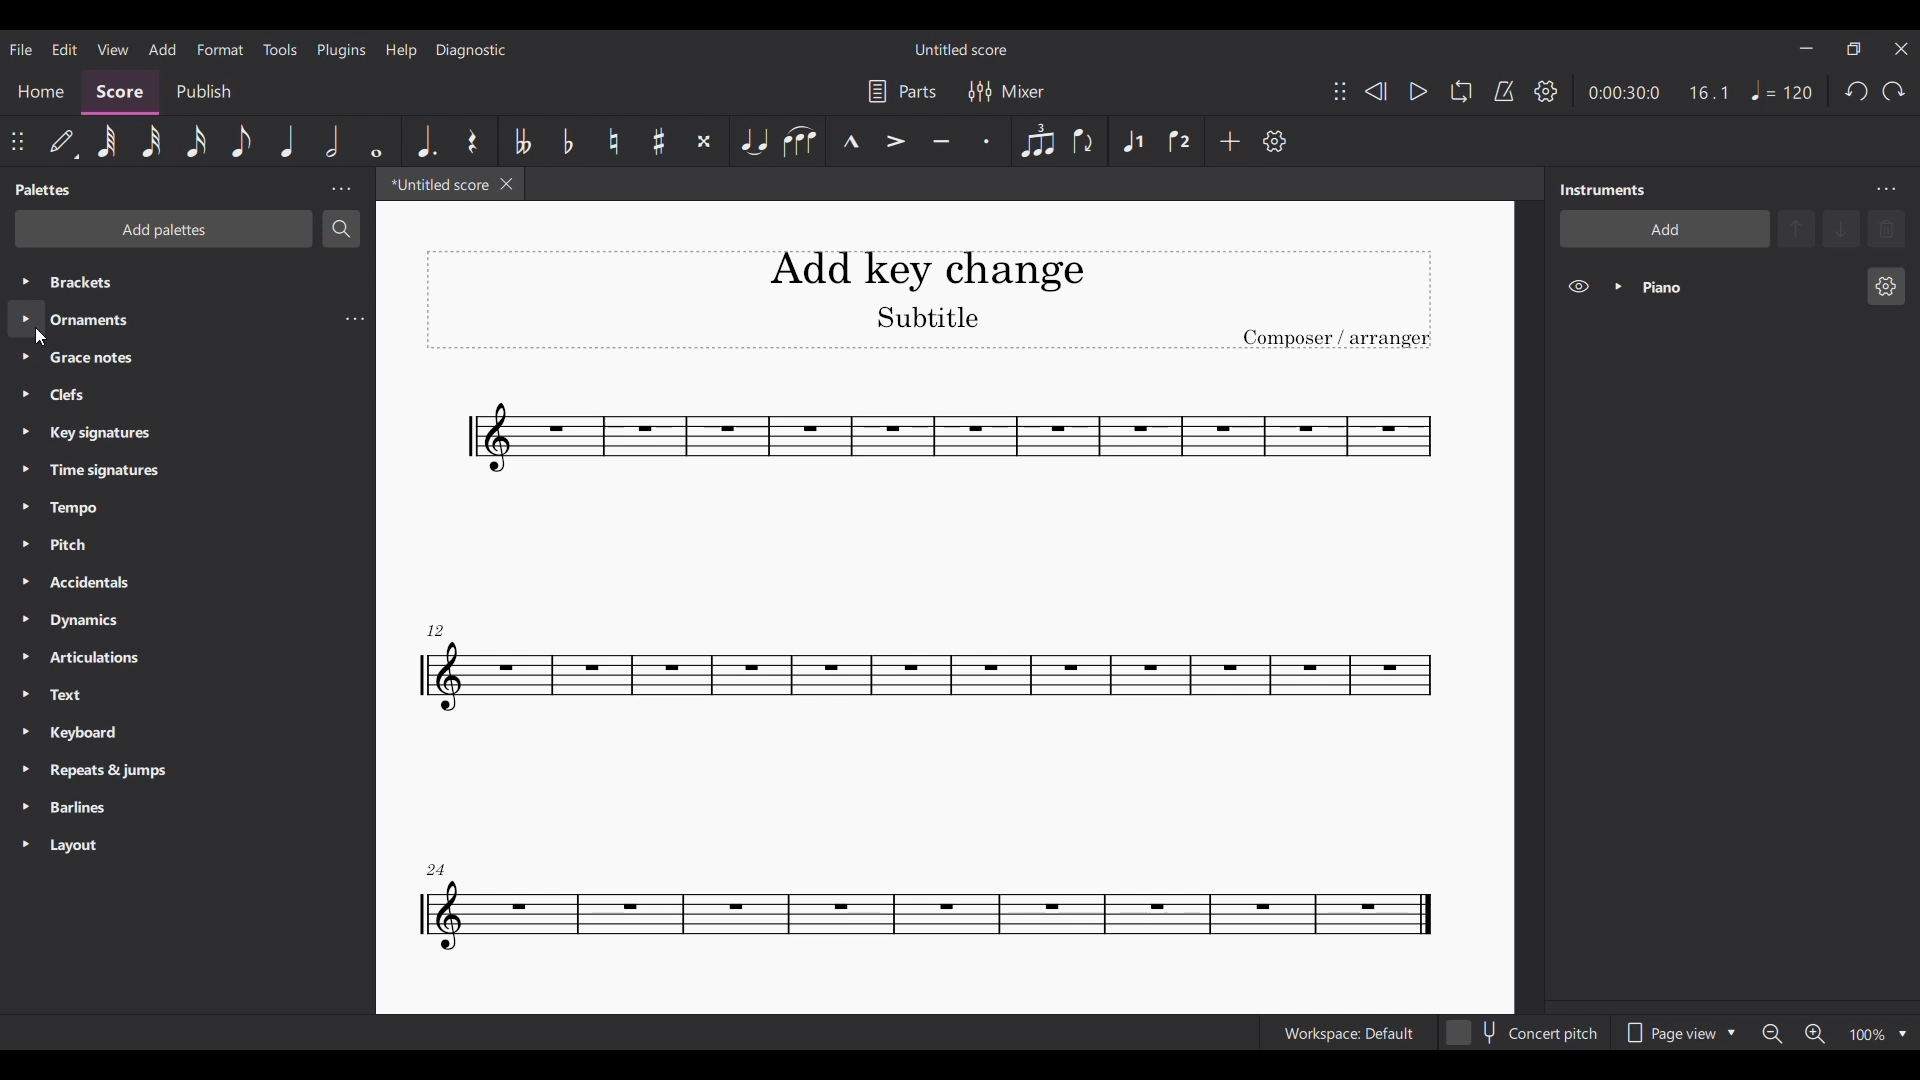 The width and height of the screenshot is (1920, 1080). I want to click on Current instrument, so click(1746, 286).